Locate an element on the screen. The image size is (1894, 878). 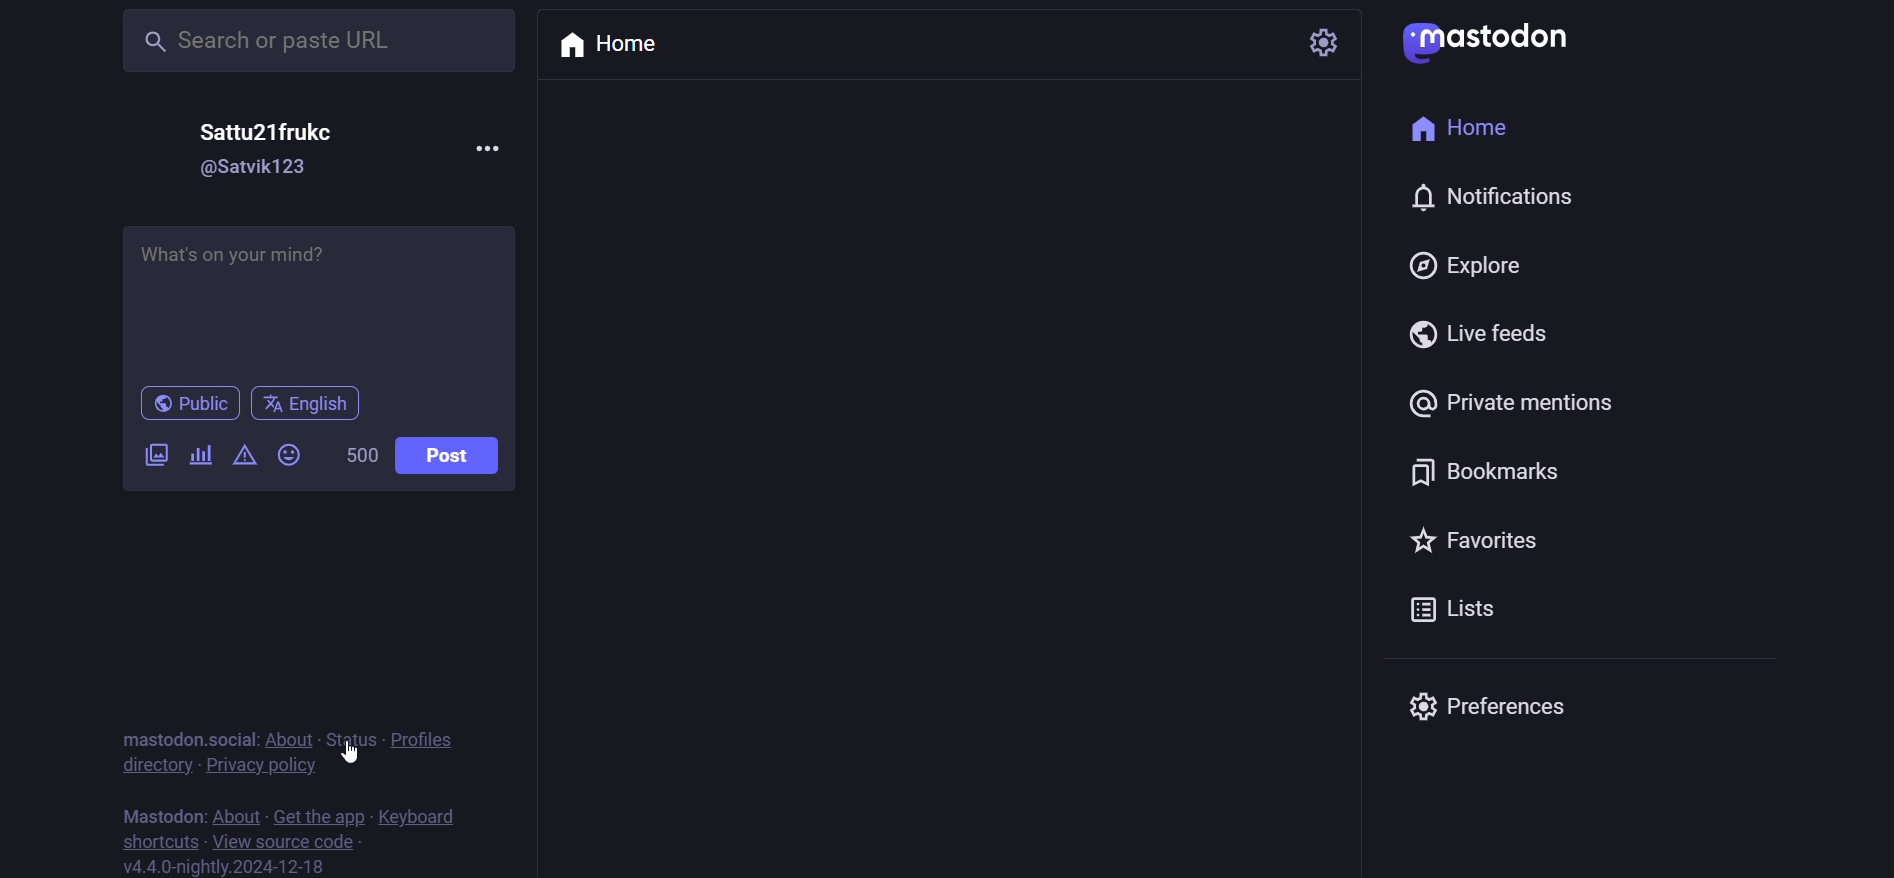
more is located at coordinates (494, 147).